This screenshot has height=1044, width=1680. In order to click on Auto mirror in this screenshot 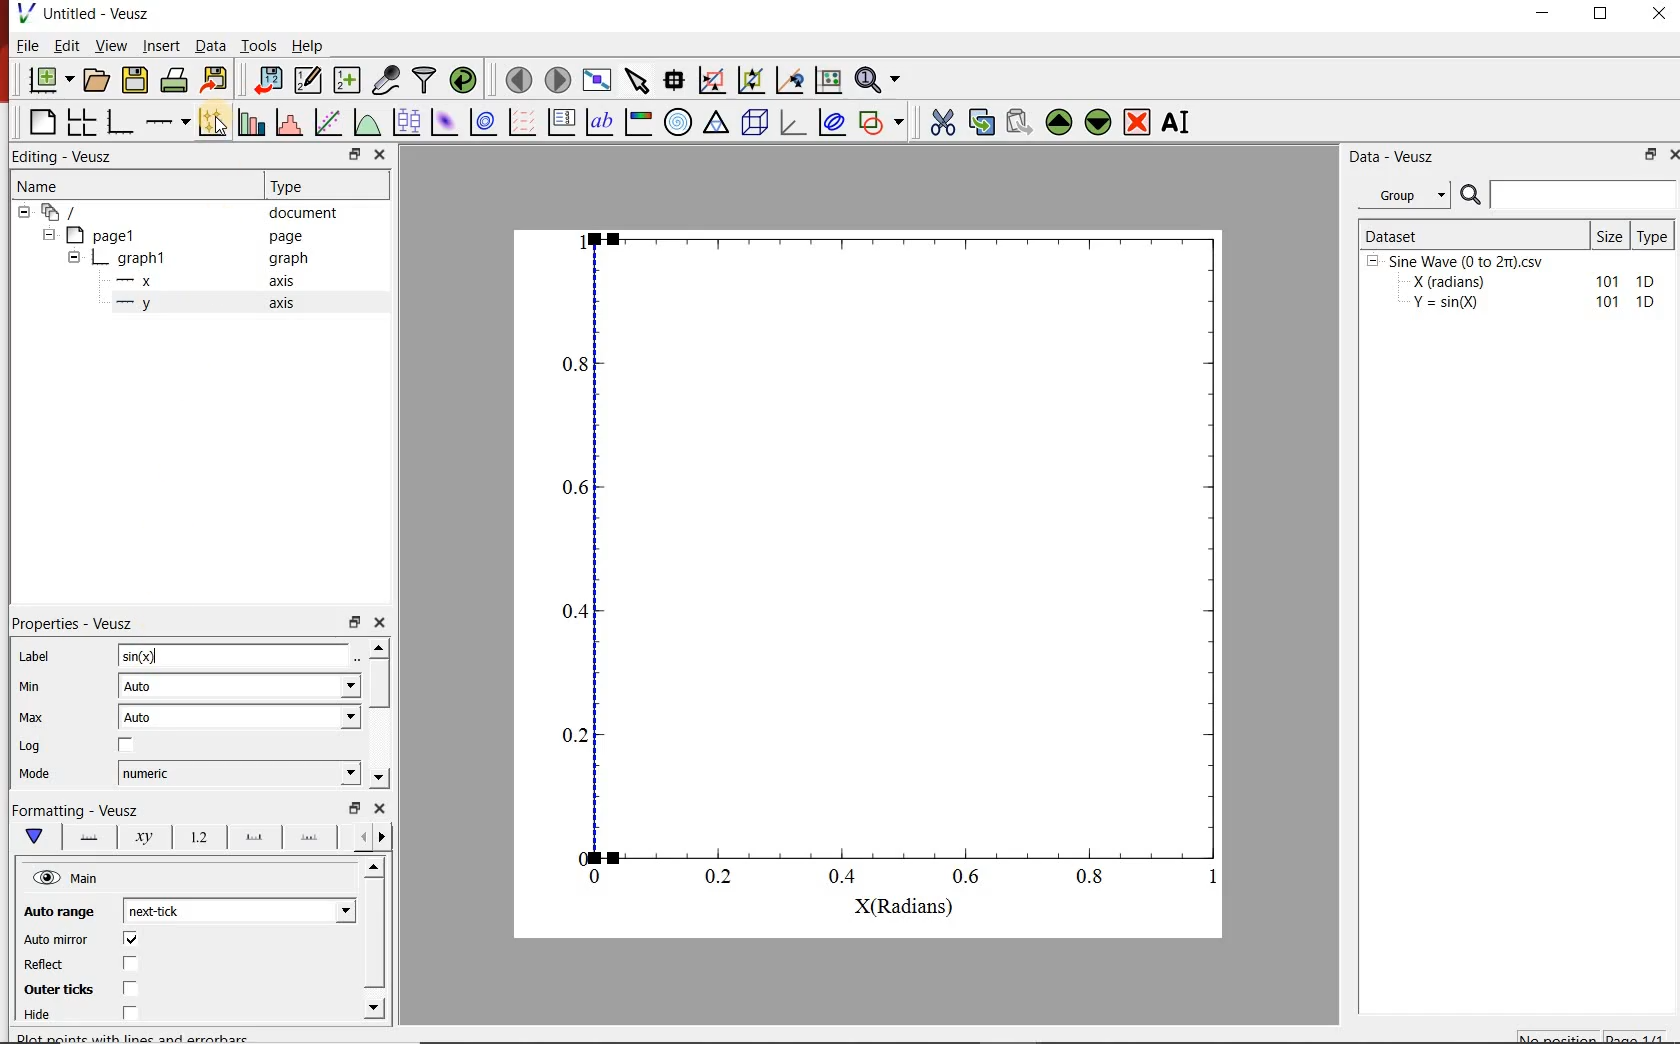, I will do `click(56, 940)`.